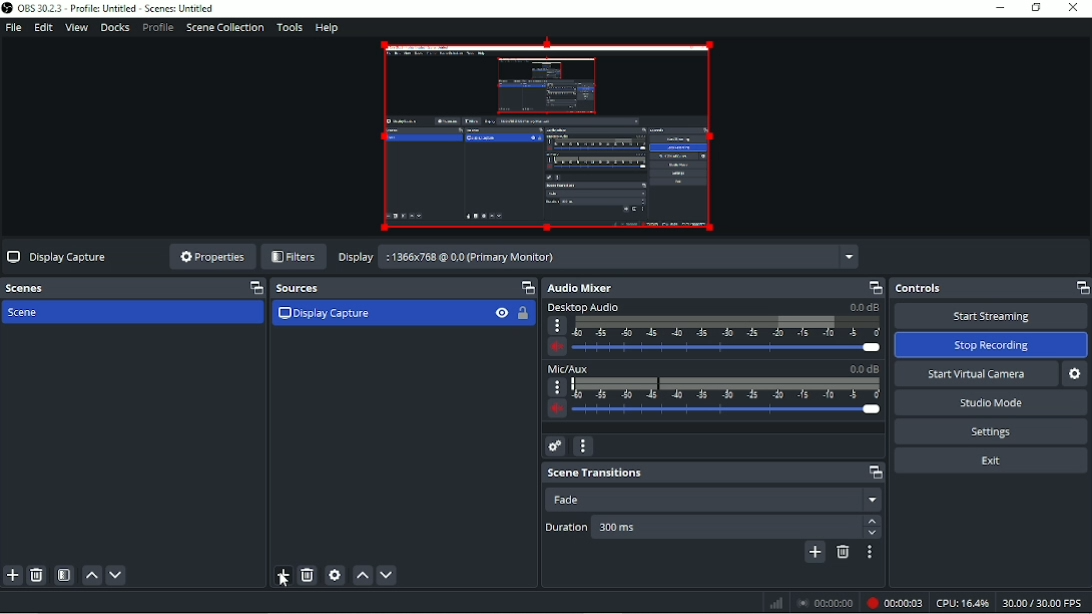  Describe the element at coordinates (1033, 8) in the screenshot. I see `Restore down` at that location.